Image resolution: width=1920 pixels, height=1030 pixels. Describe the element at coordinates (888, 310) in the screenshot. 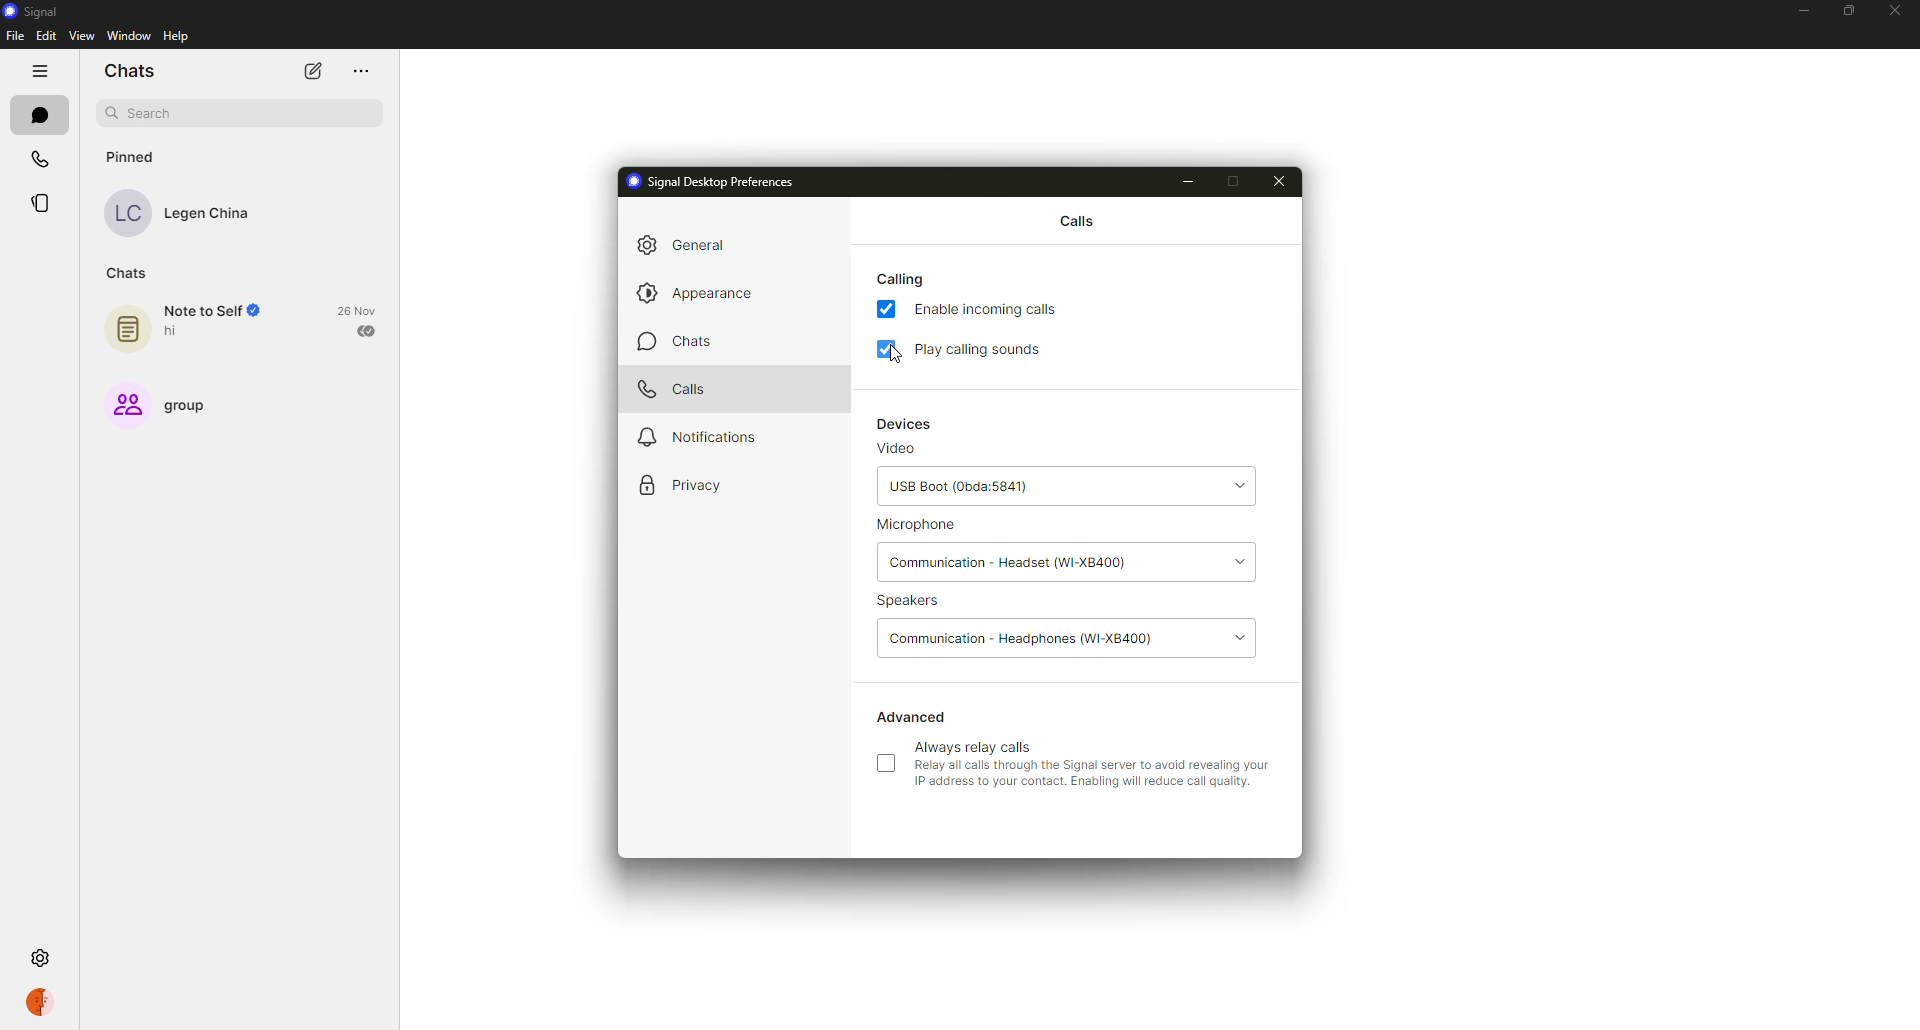

I see `enabled` at that location.